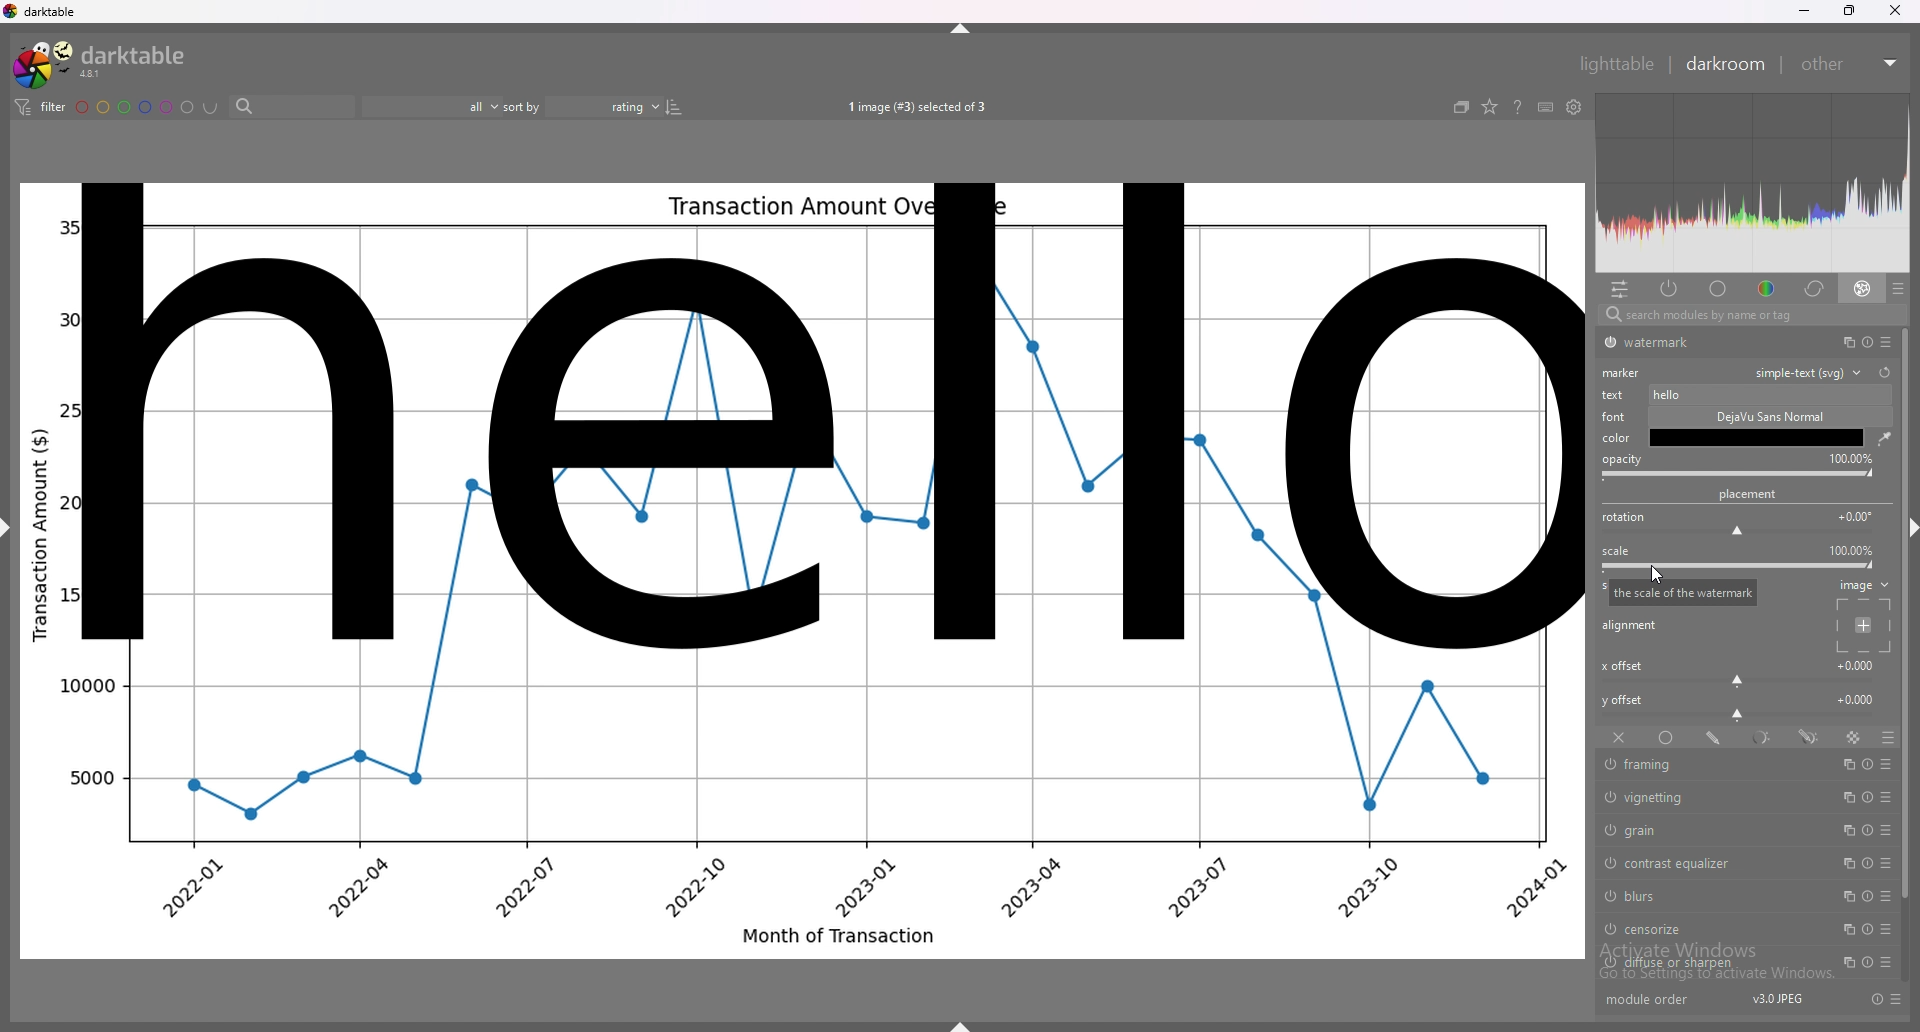 The width and height of the screenshot is (1920, 1032). What do you see at coordinates (673, 105) in the screenshot?
I see `reverse sort order` at bounding box center [673, 105].